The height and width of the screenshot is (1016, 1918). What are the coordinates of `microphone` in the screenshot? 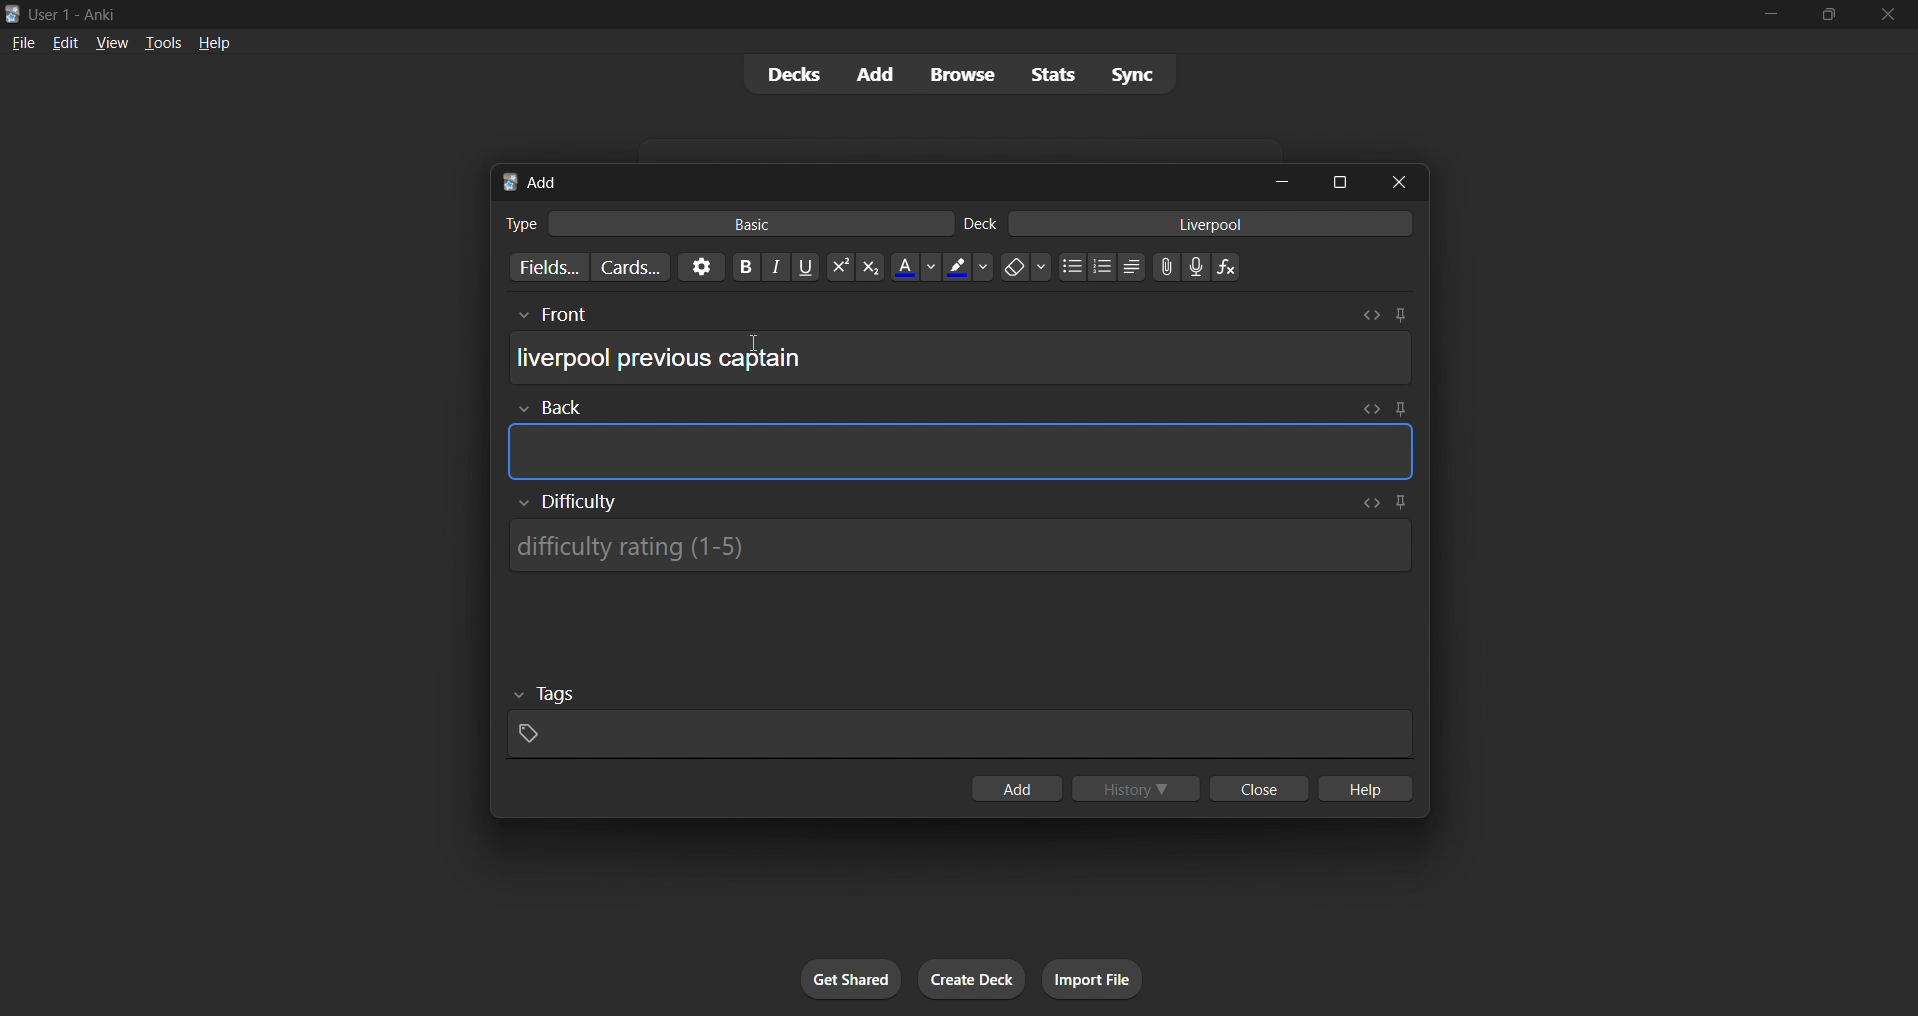 It's located at (1197, 268).